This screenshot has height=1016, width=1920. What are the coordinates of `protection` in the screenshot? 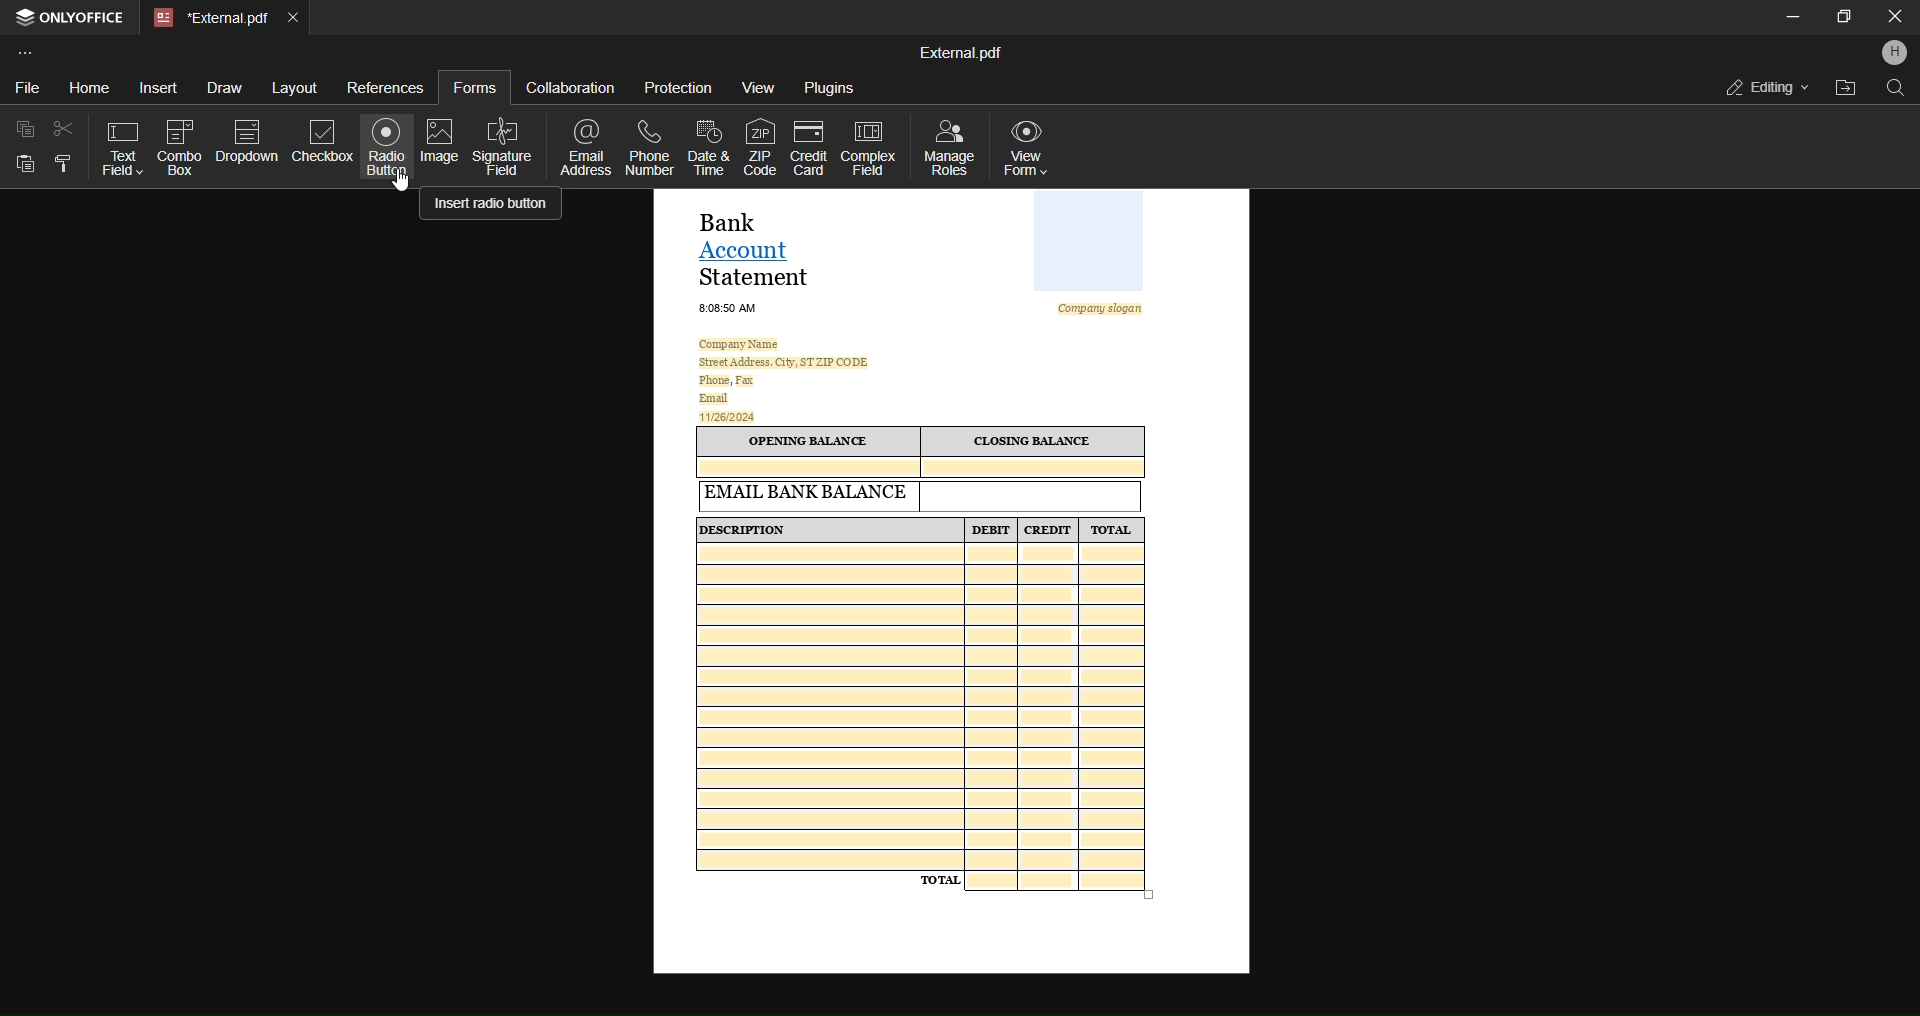 It's located at (680, 90).